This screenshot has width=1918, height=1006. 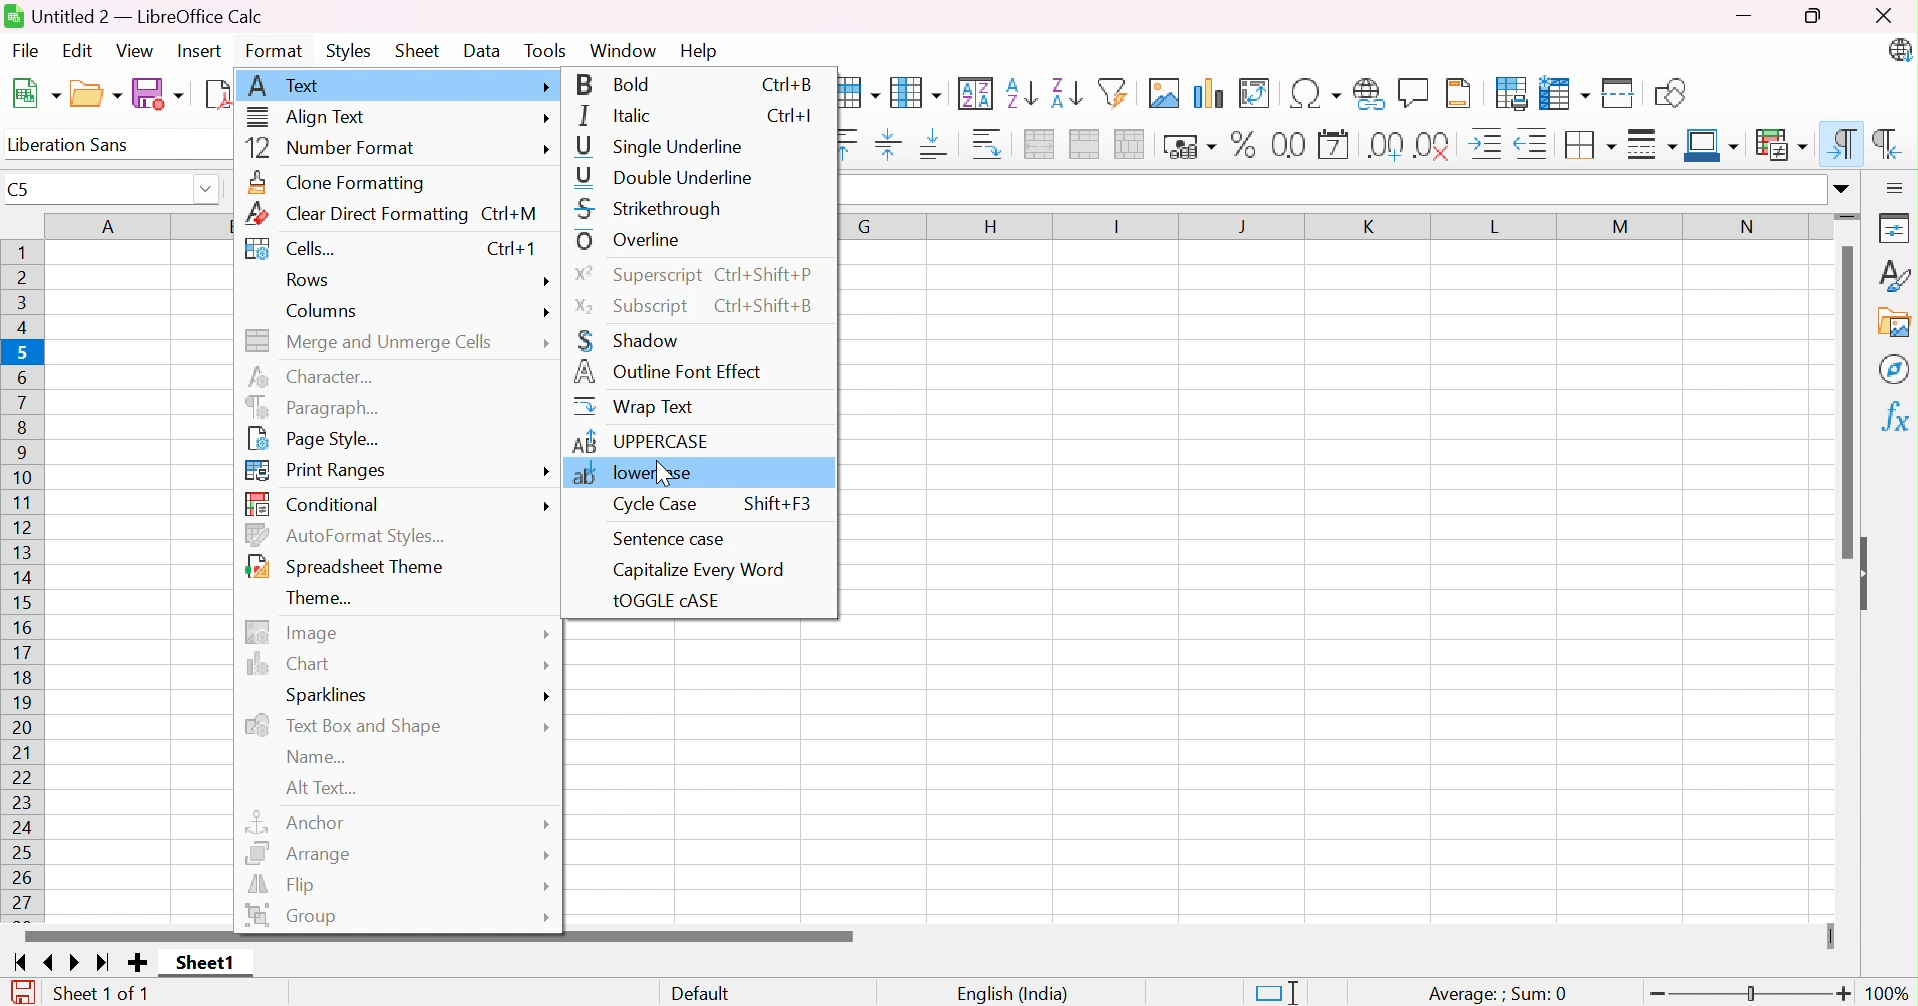 I want to click on Ctrl+Shift+P, so click(x=768, y=272).